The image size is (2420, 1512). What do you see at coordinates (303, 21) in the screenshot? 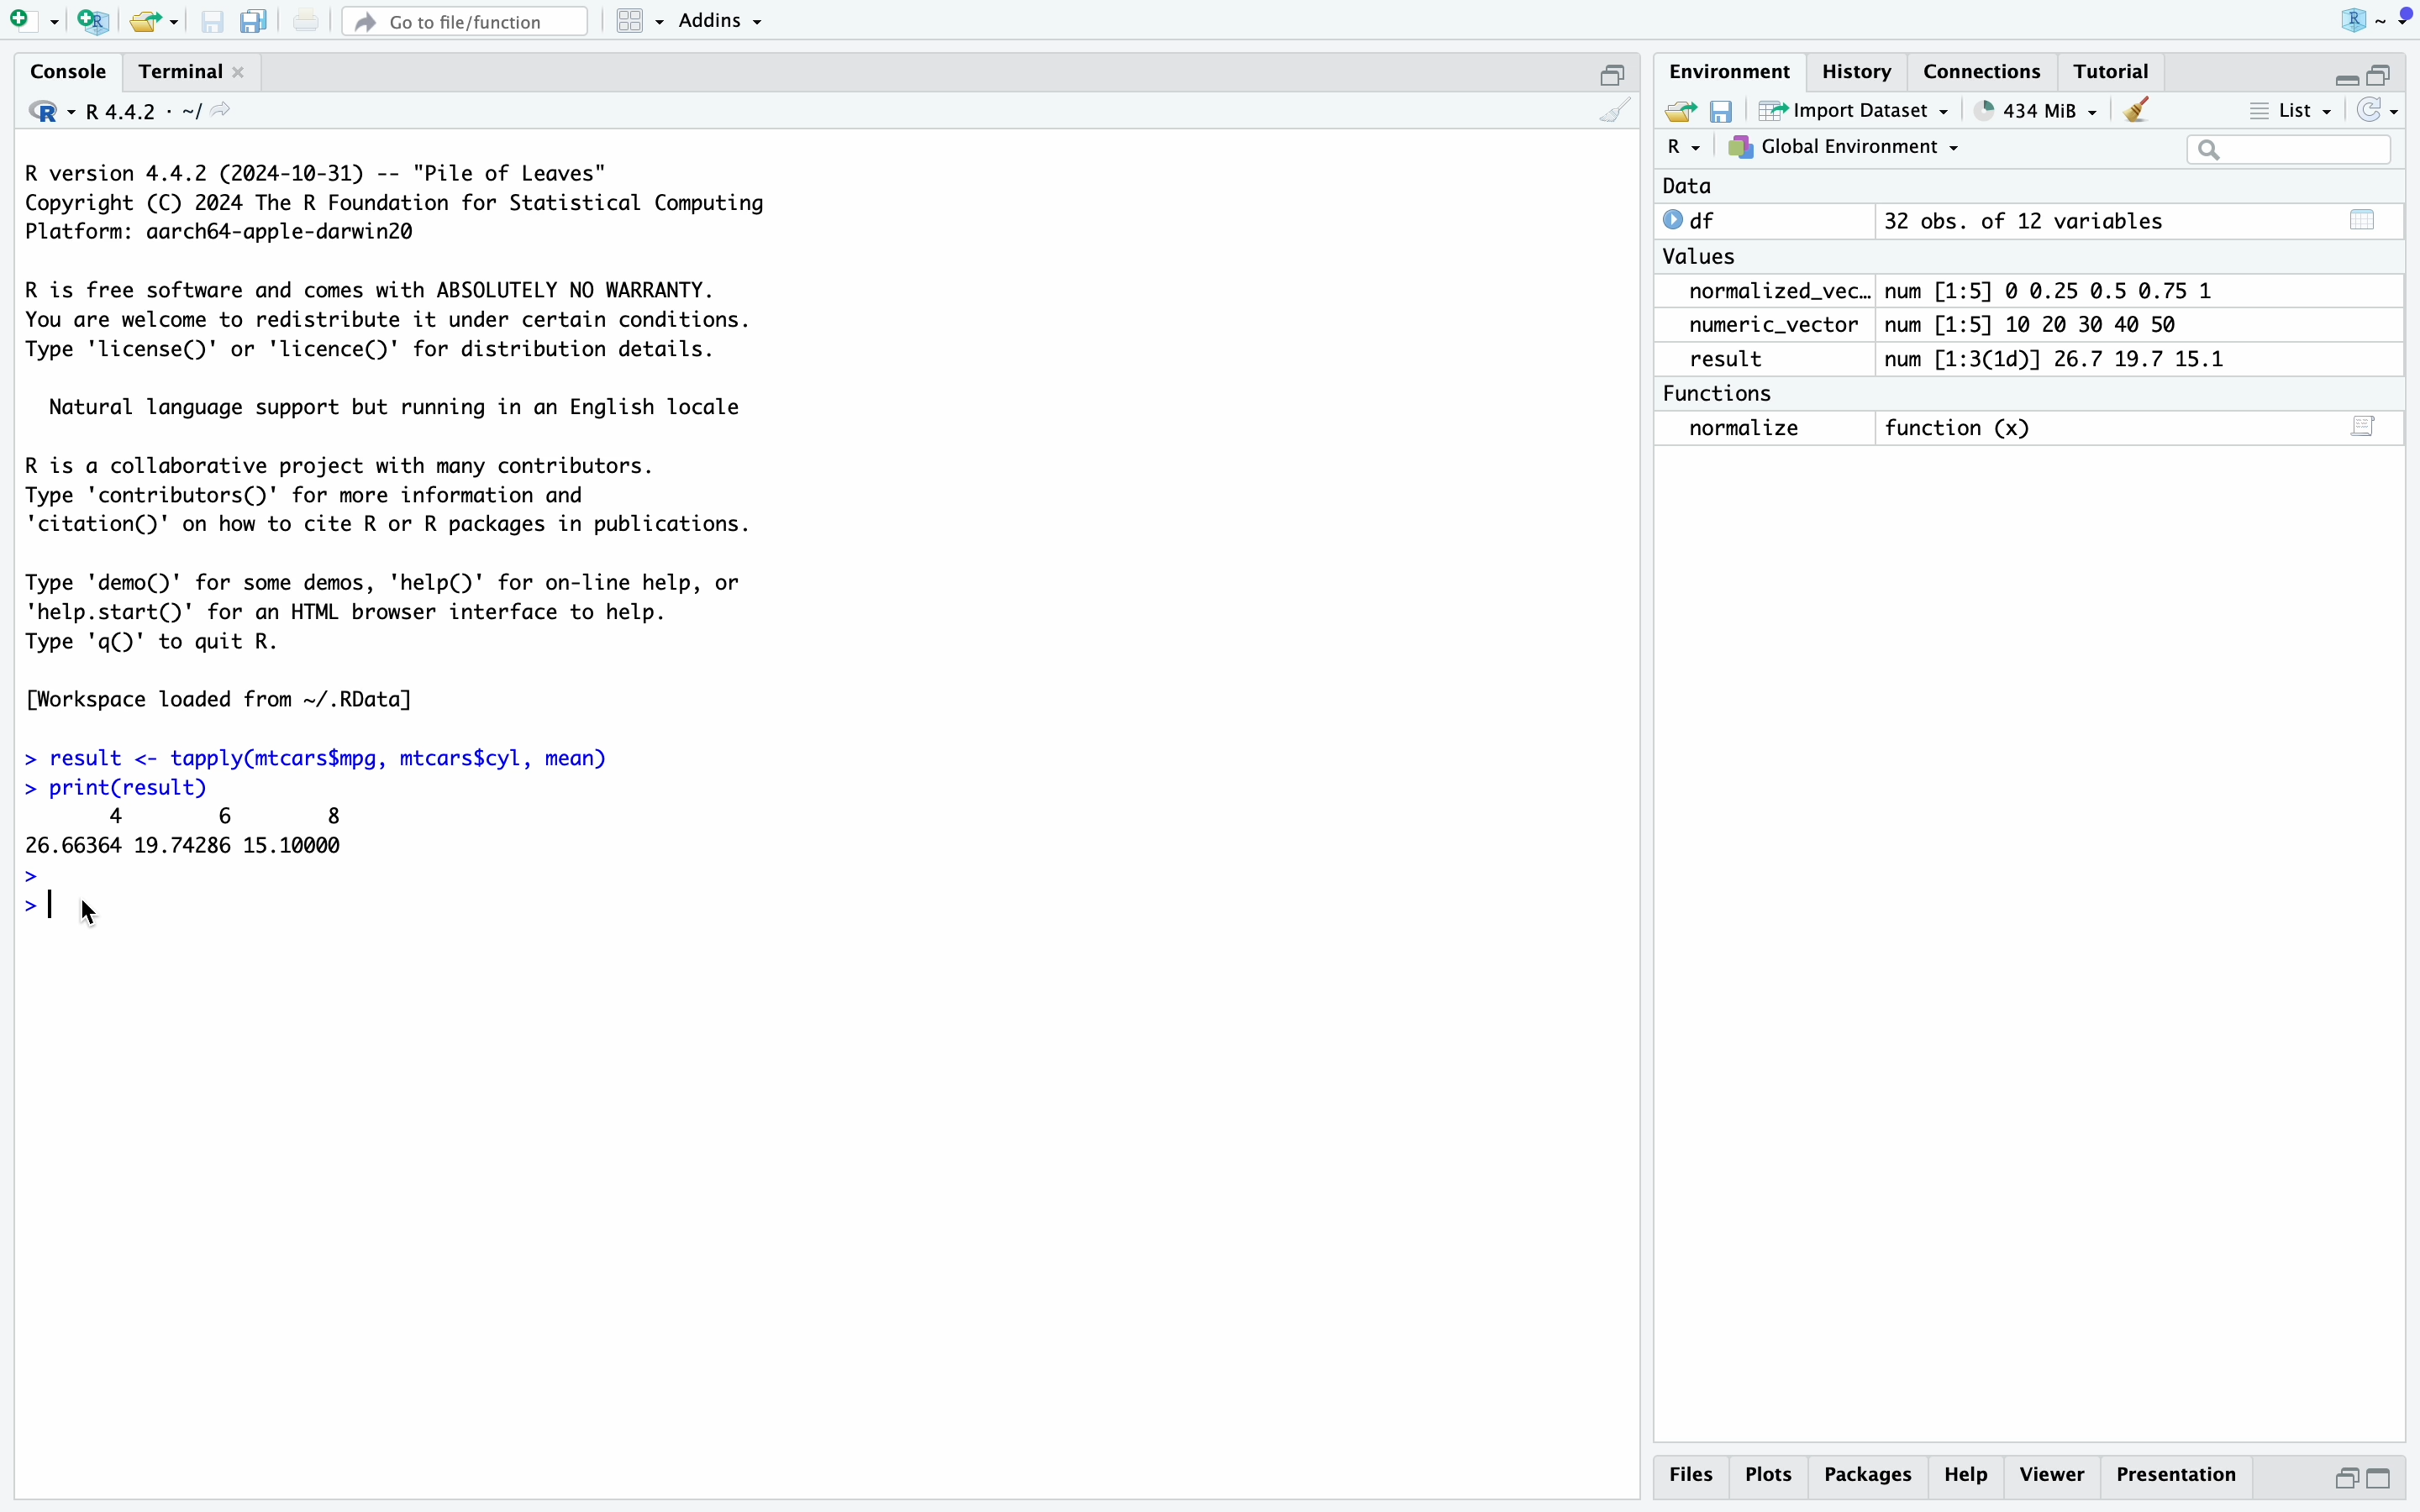
I see `Print` at bounding box center [303, 21].